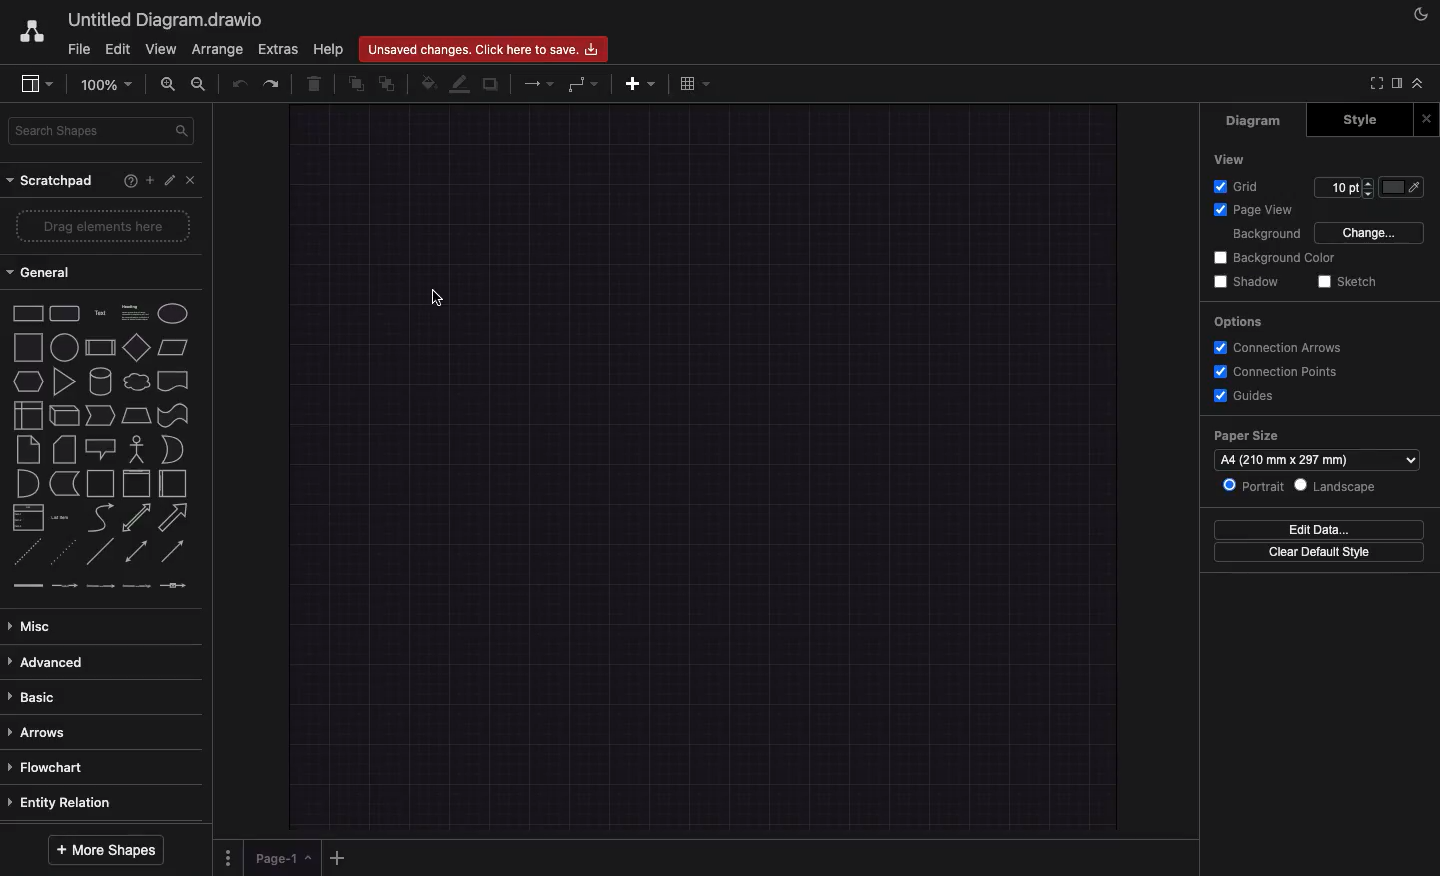  Describe the element at coordinates (100, 449) in the screenshot. I see `callout` at that location.